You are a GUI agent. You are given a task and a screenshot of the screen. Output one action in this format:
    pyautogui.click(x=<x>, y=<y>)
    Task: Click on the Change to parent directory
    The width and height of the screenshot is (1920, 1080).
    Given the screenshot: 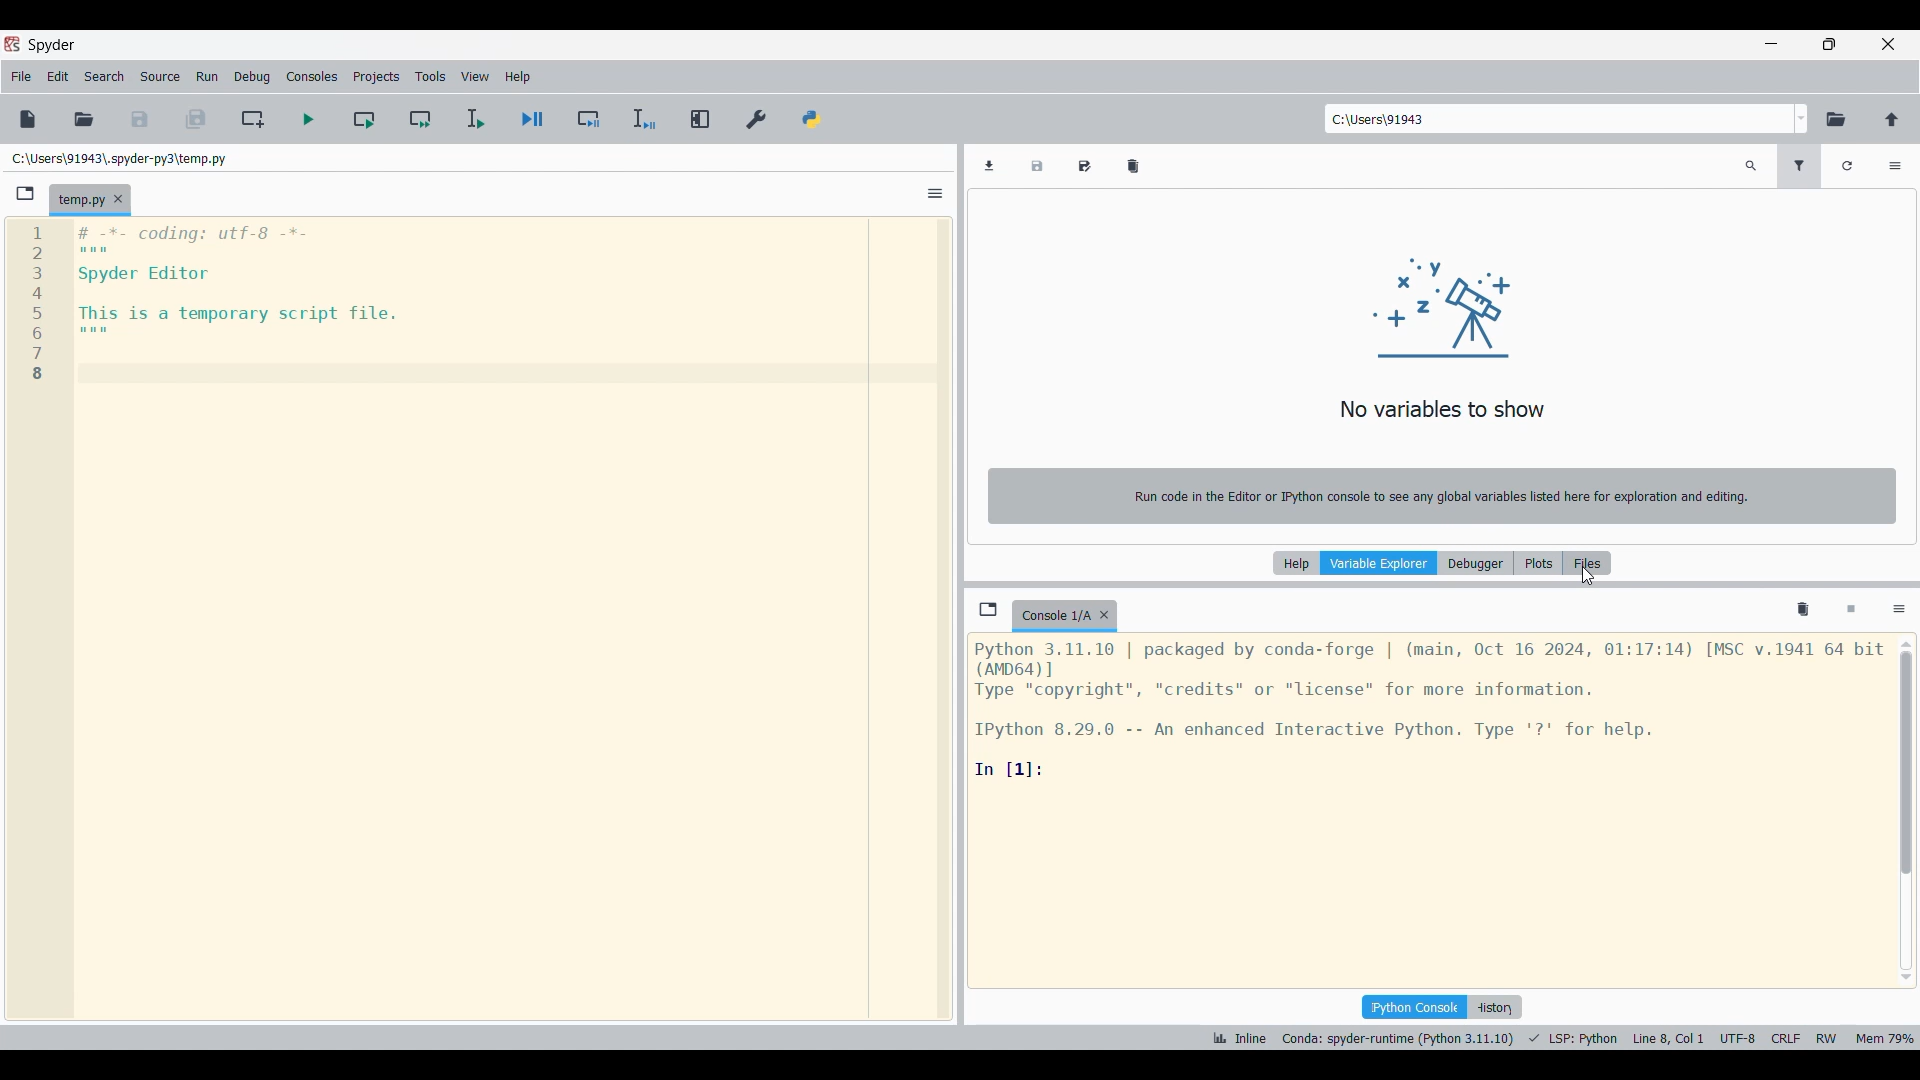 What is the action you would take?
    pyautogui.click(x=1892, y=120)
    